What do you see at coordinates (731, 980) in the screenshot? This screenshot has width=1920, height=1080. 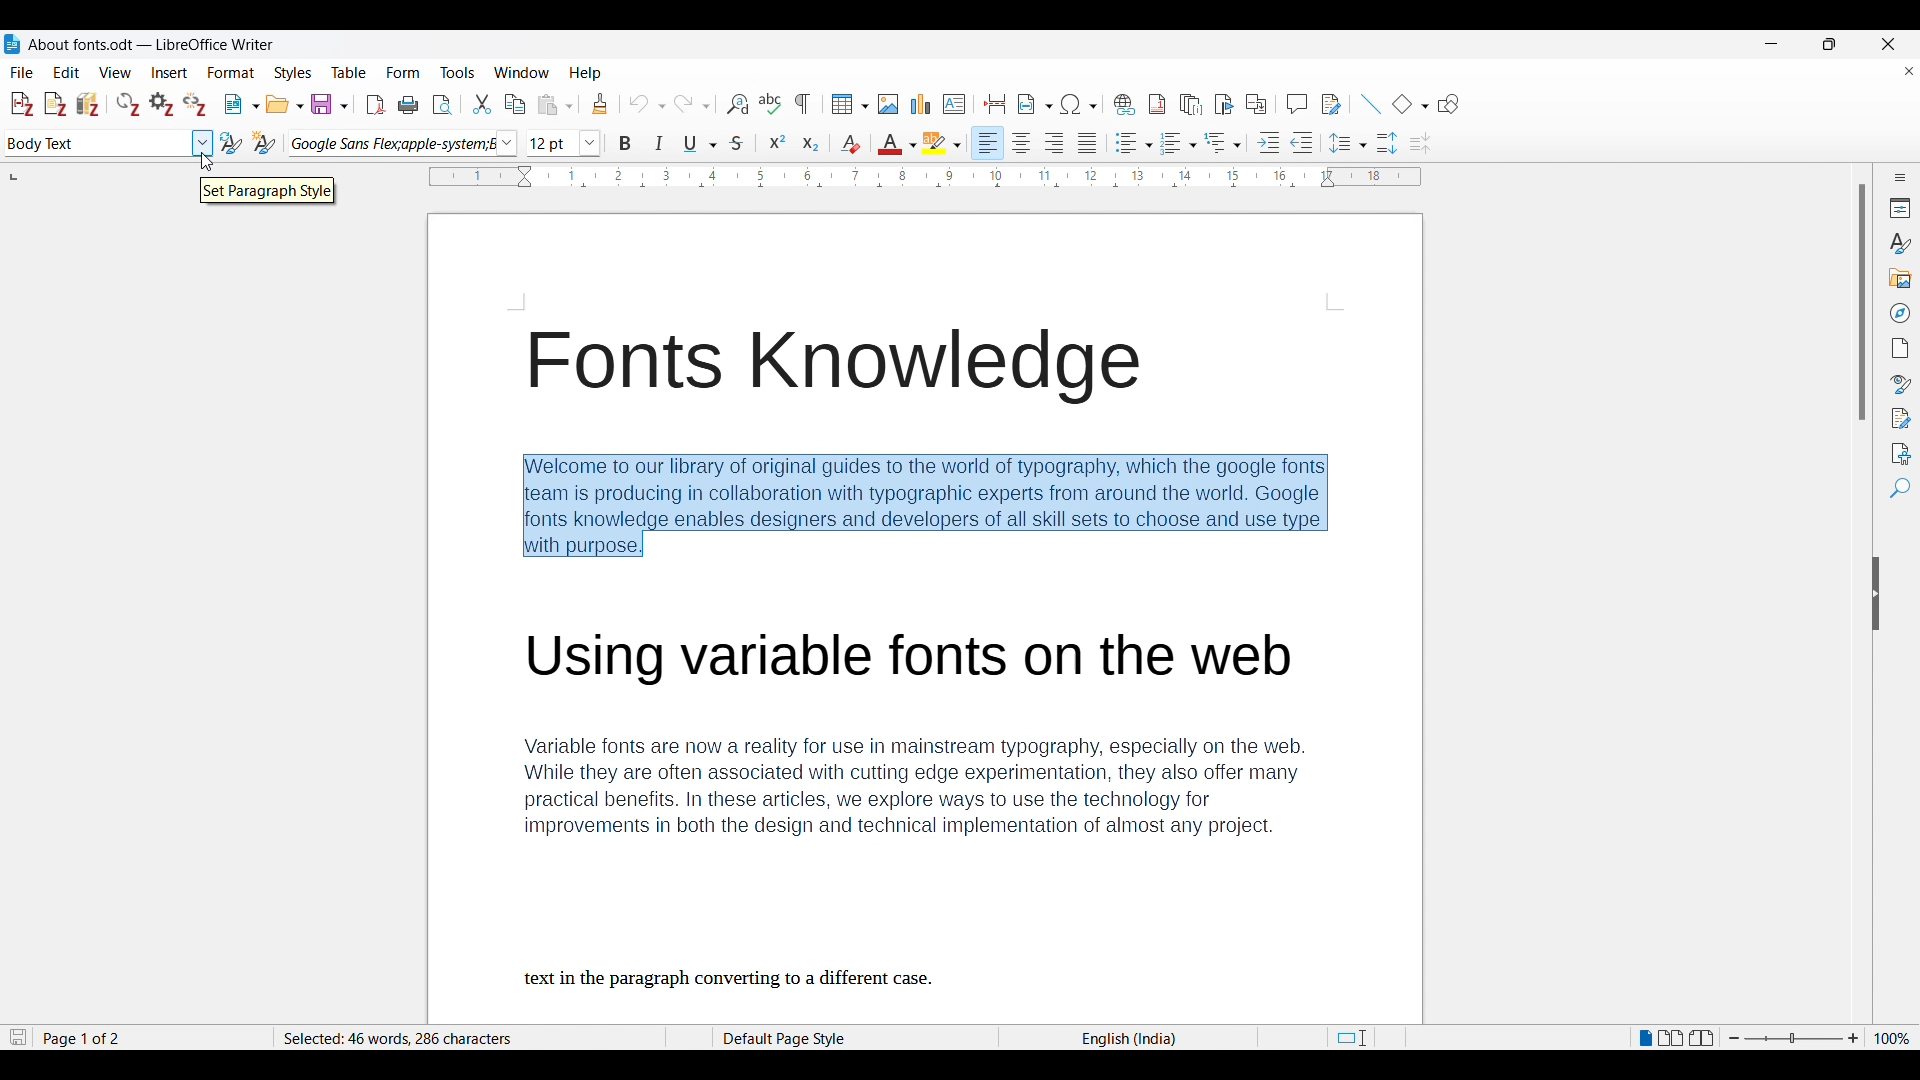 I see `text in the paragraph converting to a different case.` at bounding box center [731, 980].